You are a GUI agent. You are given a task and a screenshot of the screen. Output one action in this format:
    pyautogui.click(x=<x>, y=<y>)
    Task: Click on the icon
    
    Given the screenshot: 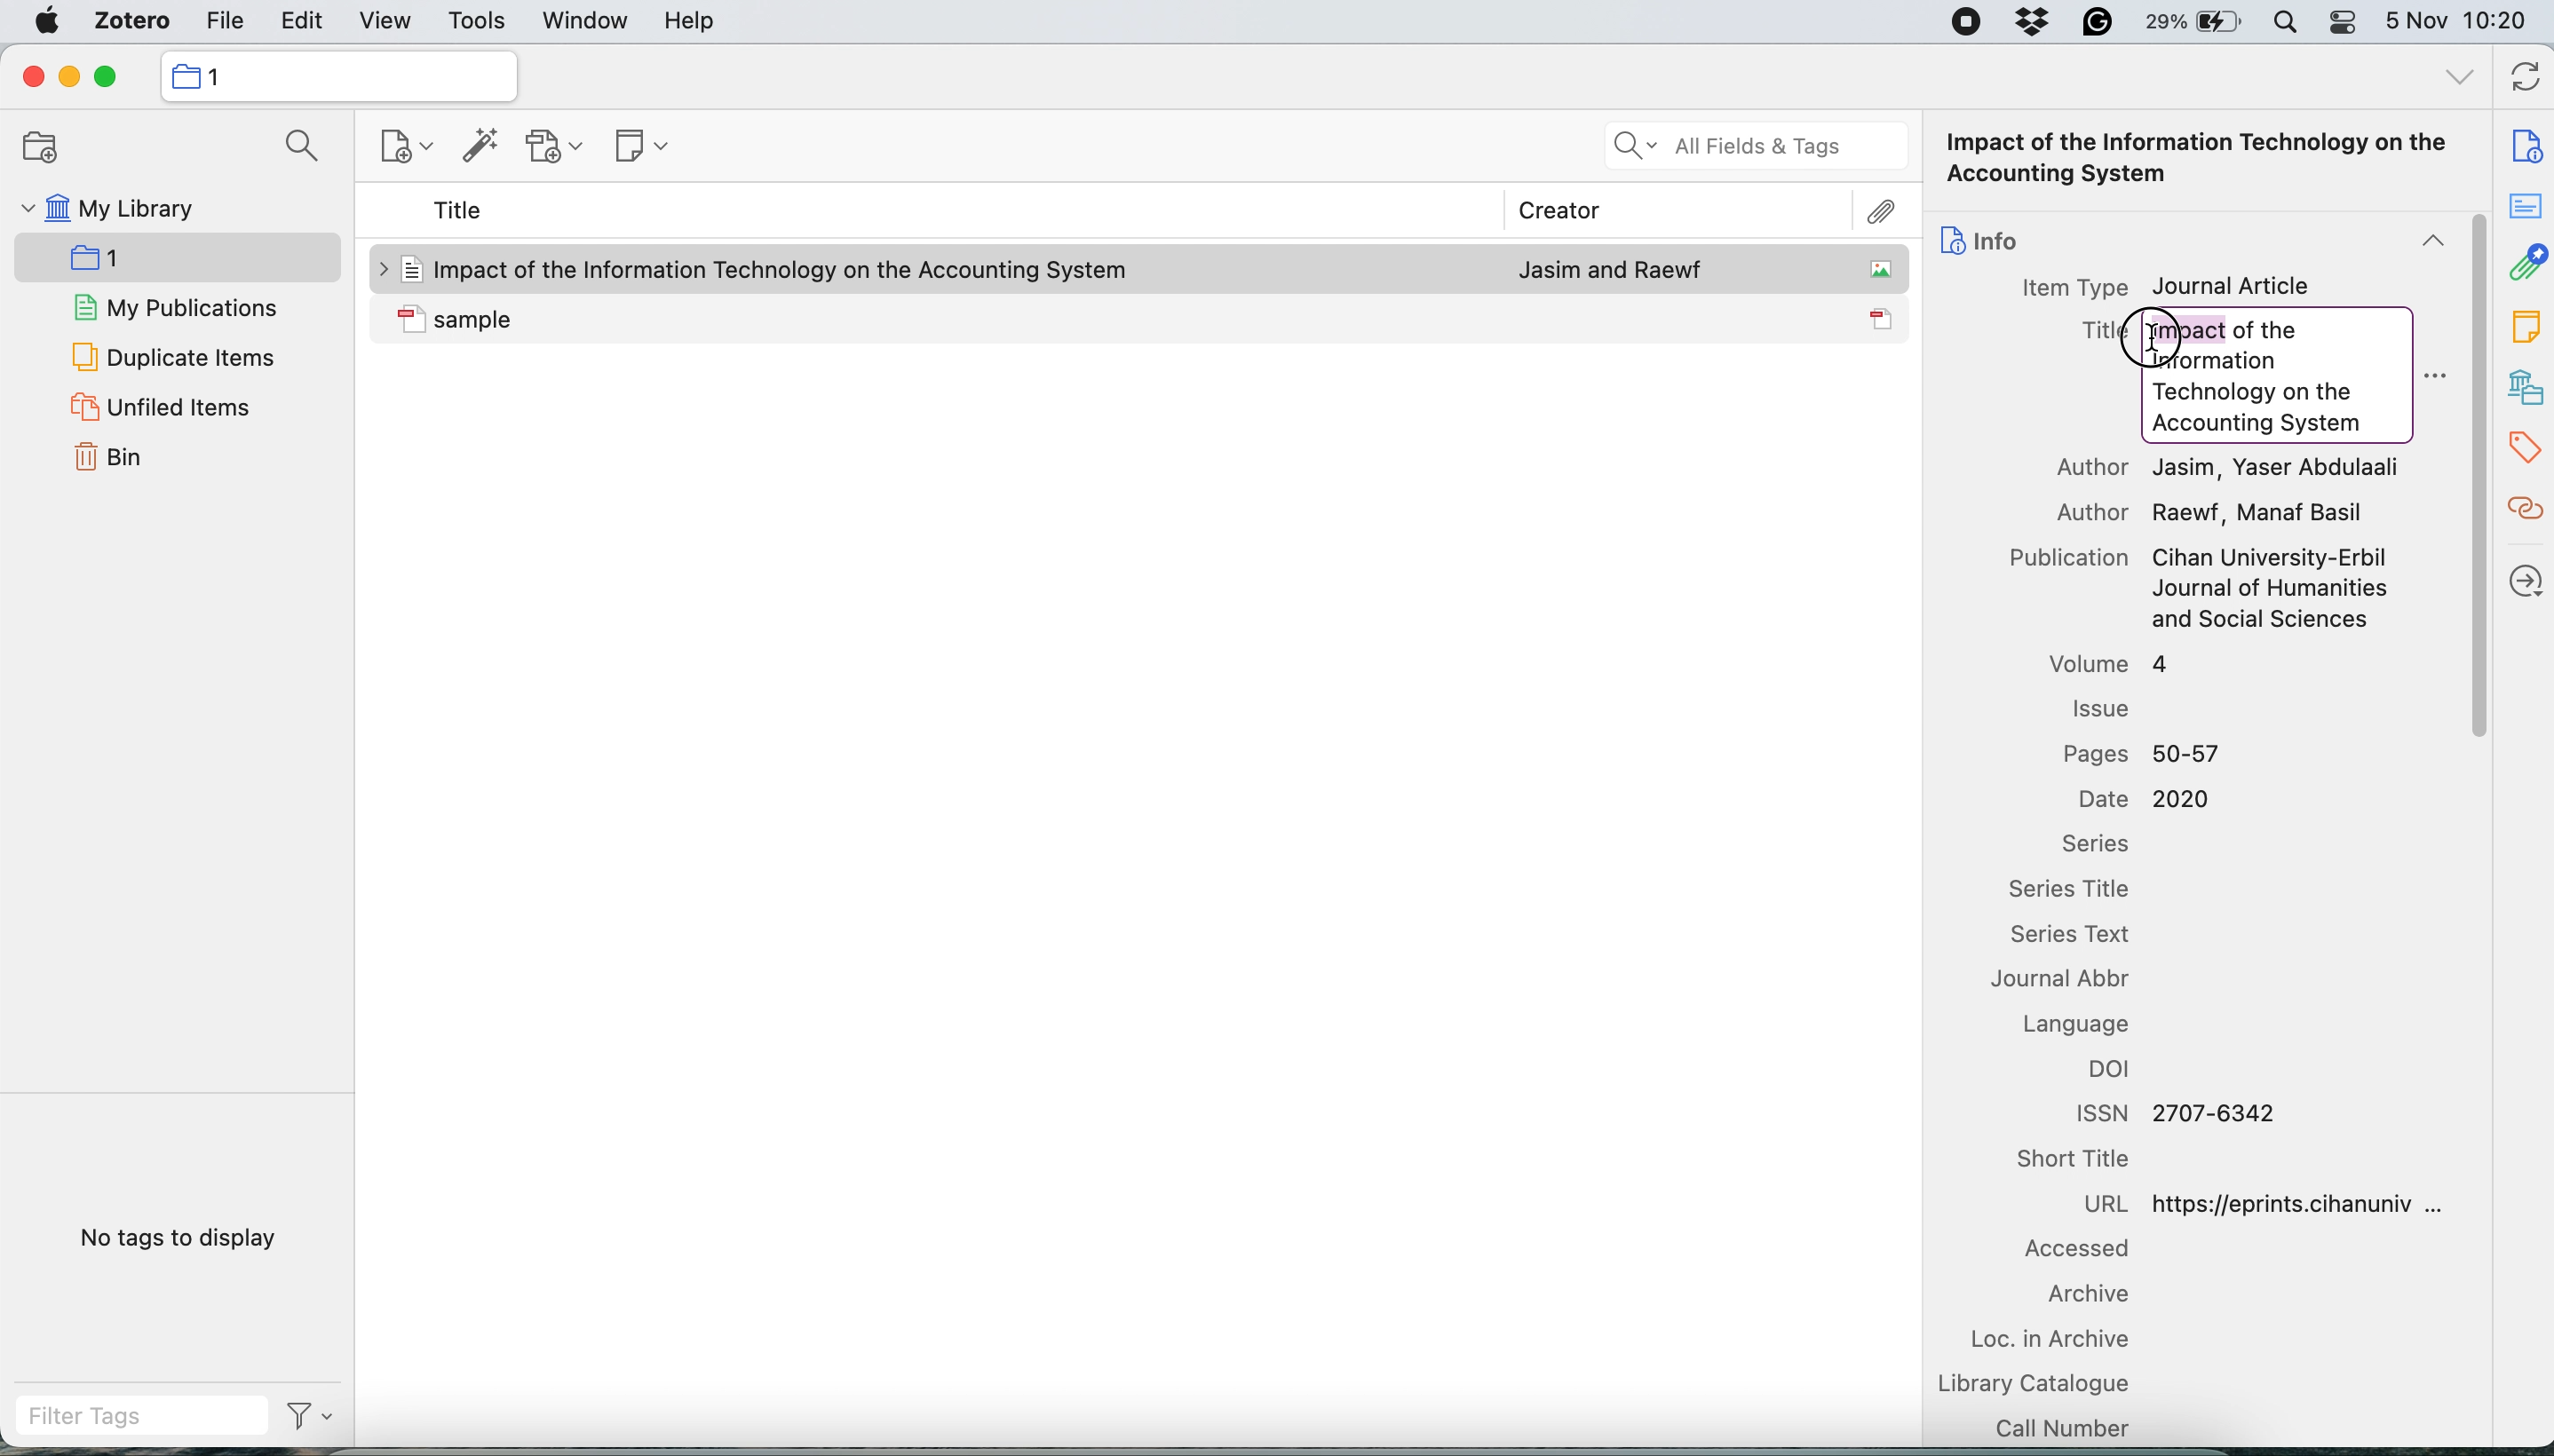 What is the action you would take?
    pyautogui.click(x=184, y=76)
    